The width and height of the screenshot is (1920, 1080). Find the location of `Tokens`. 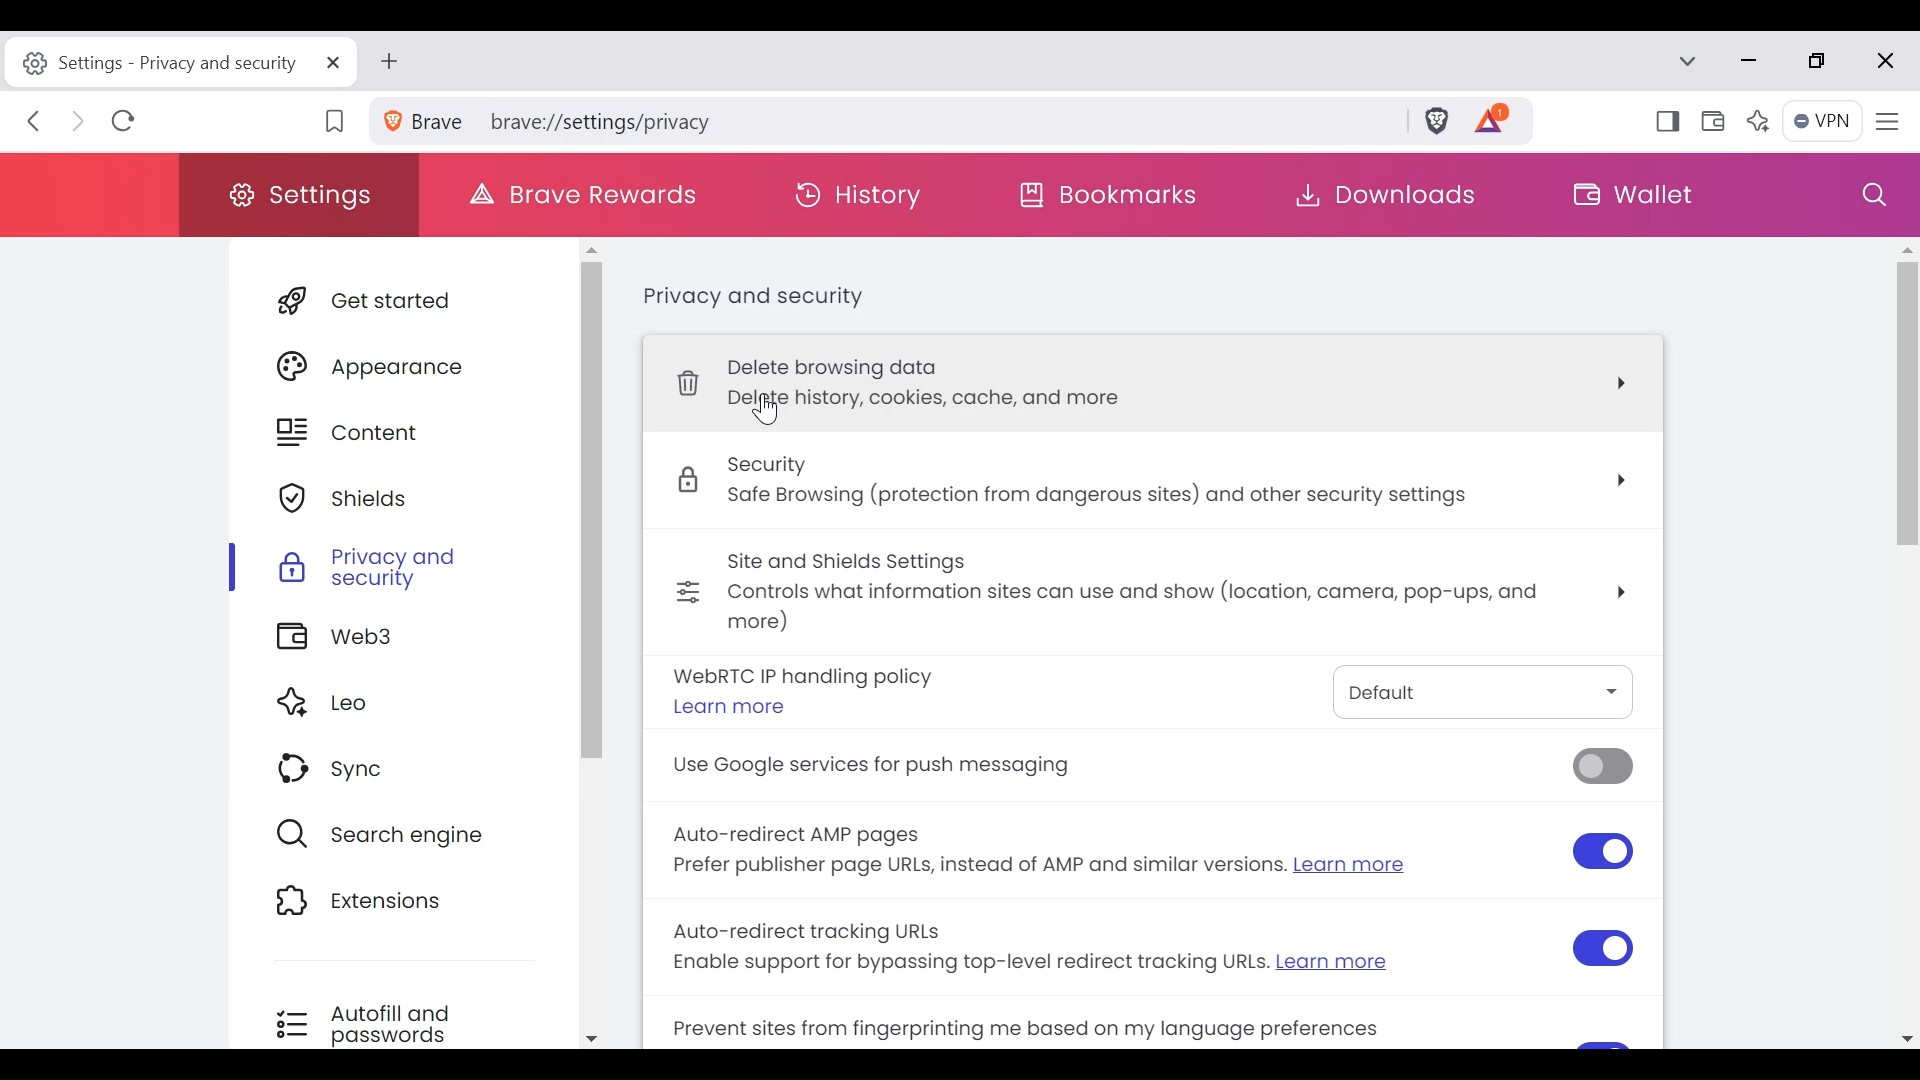

Tokens is located at coordinates (1503, 123).